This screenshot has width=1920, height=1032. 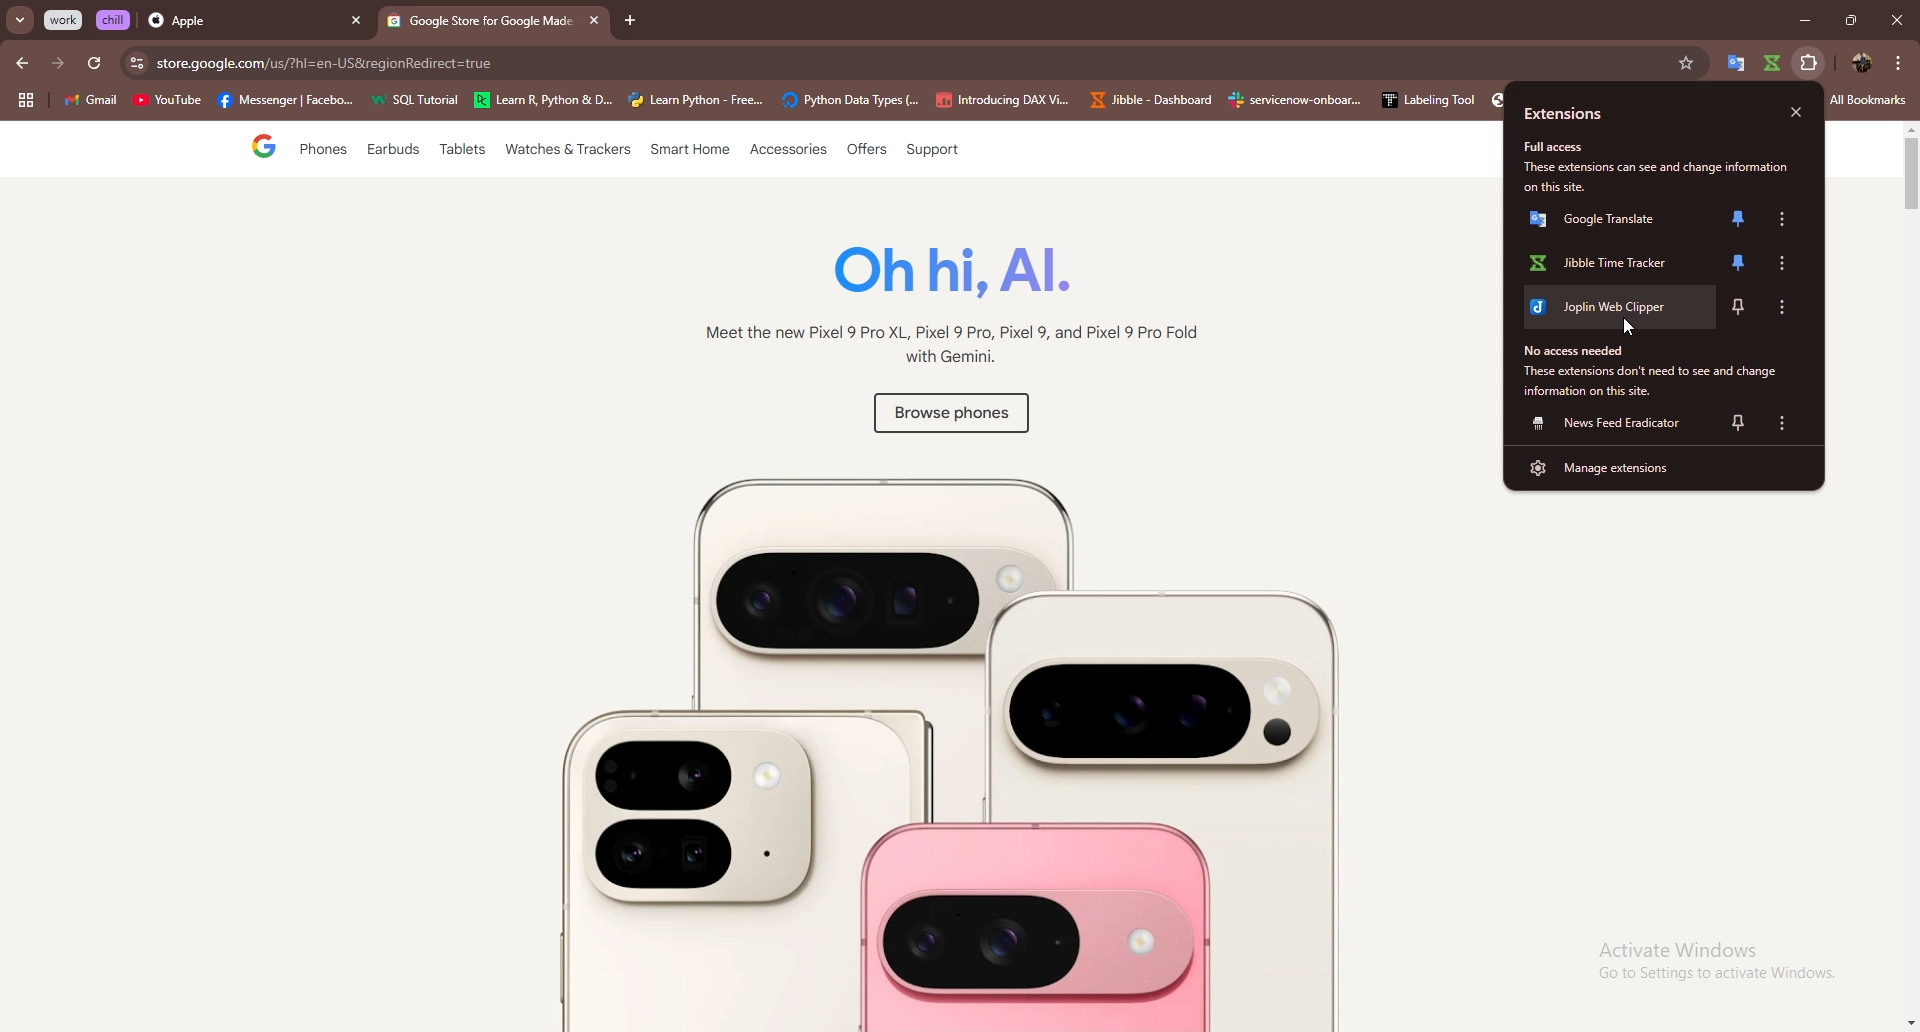 I want to click on Earbuds, so click(x=395, y=154).